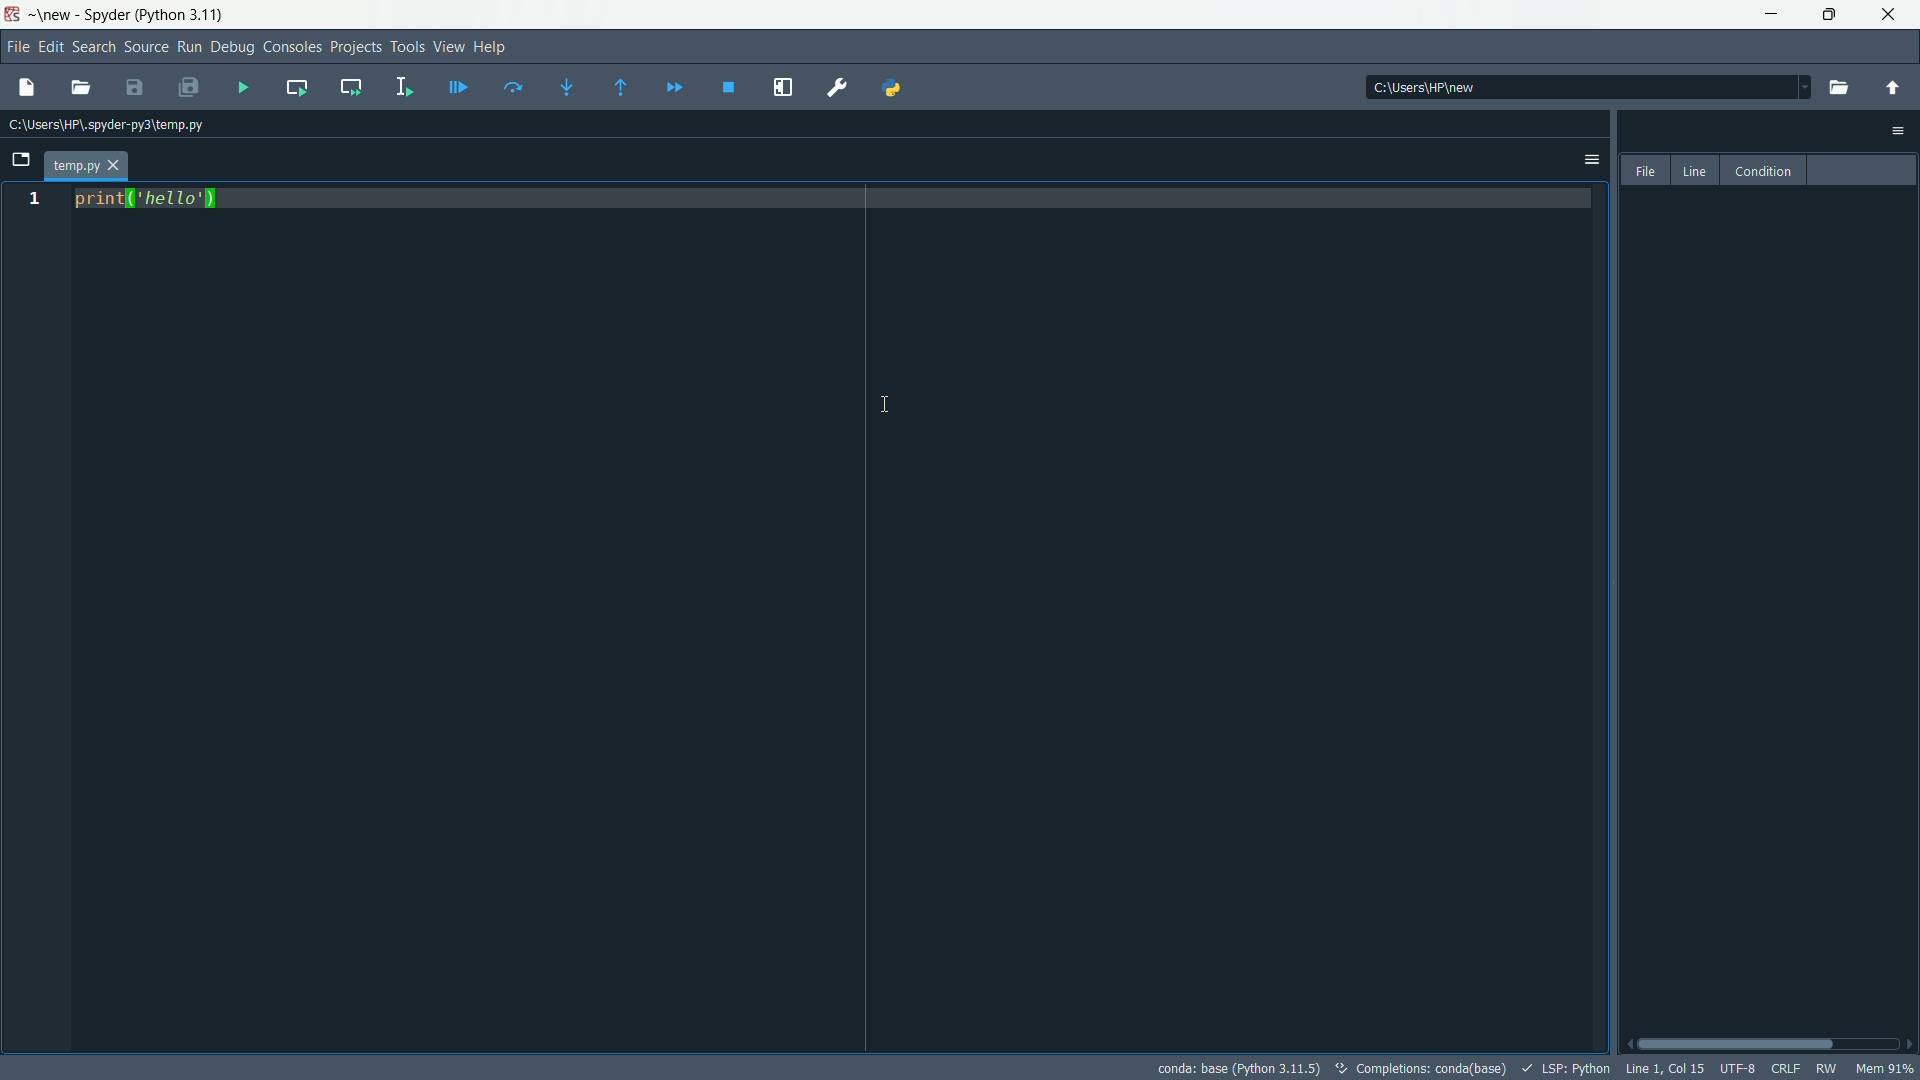 The width and height of the screenshot is (1920, 1080). Describe the element at coordinates (292, 48) in the screenshot. I see `consoles menu` at that location.